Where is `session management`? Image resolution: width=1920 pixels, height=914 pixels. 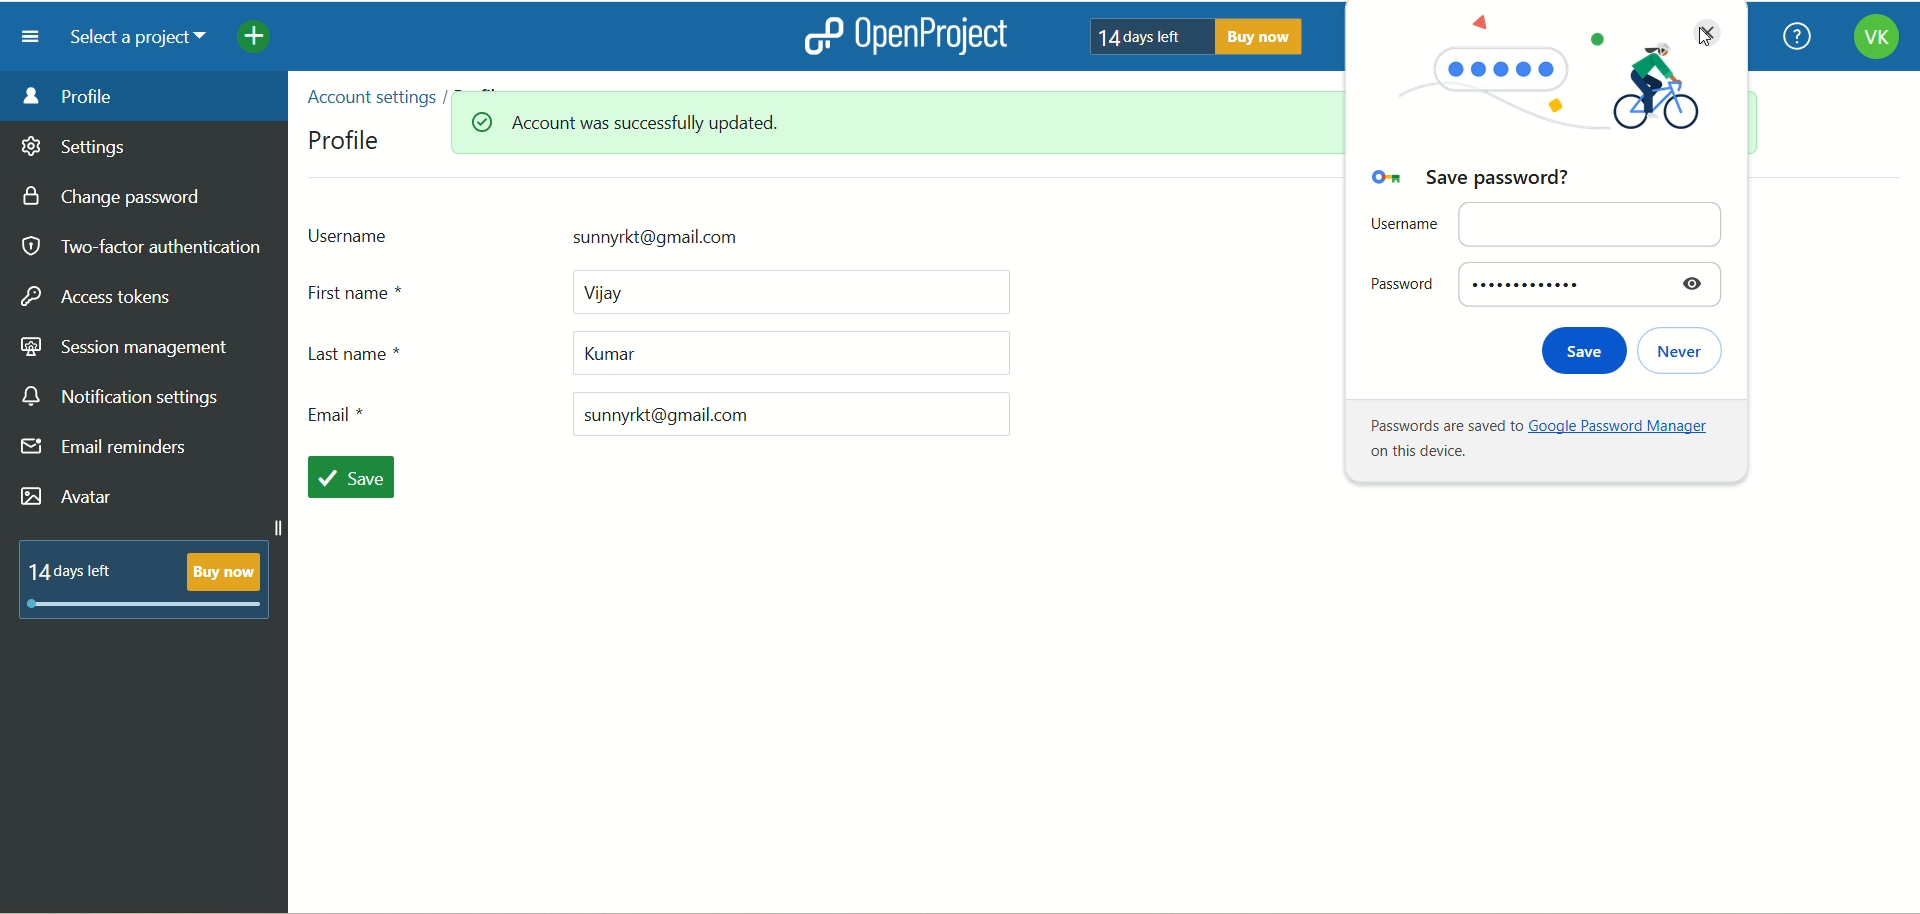
session management is located at coordinates (125, 349).